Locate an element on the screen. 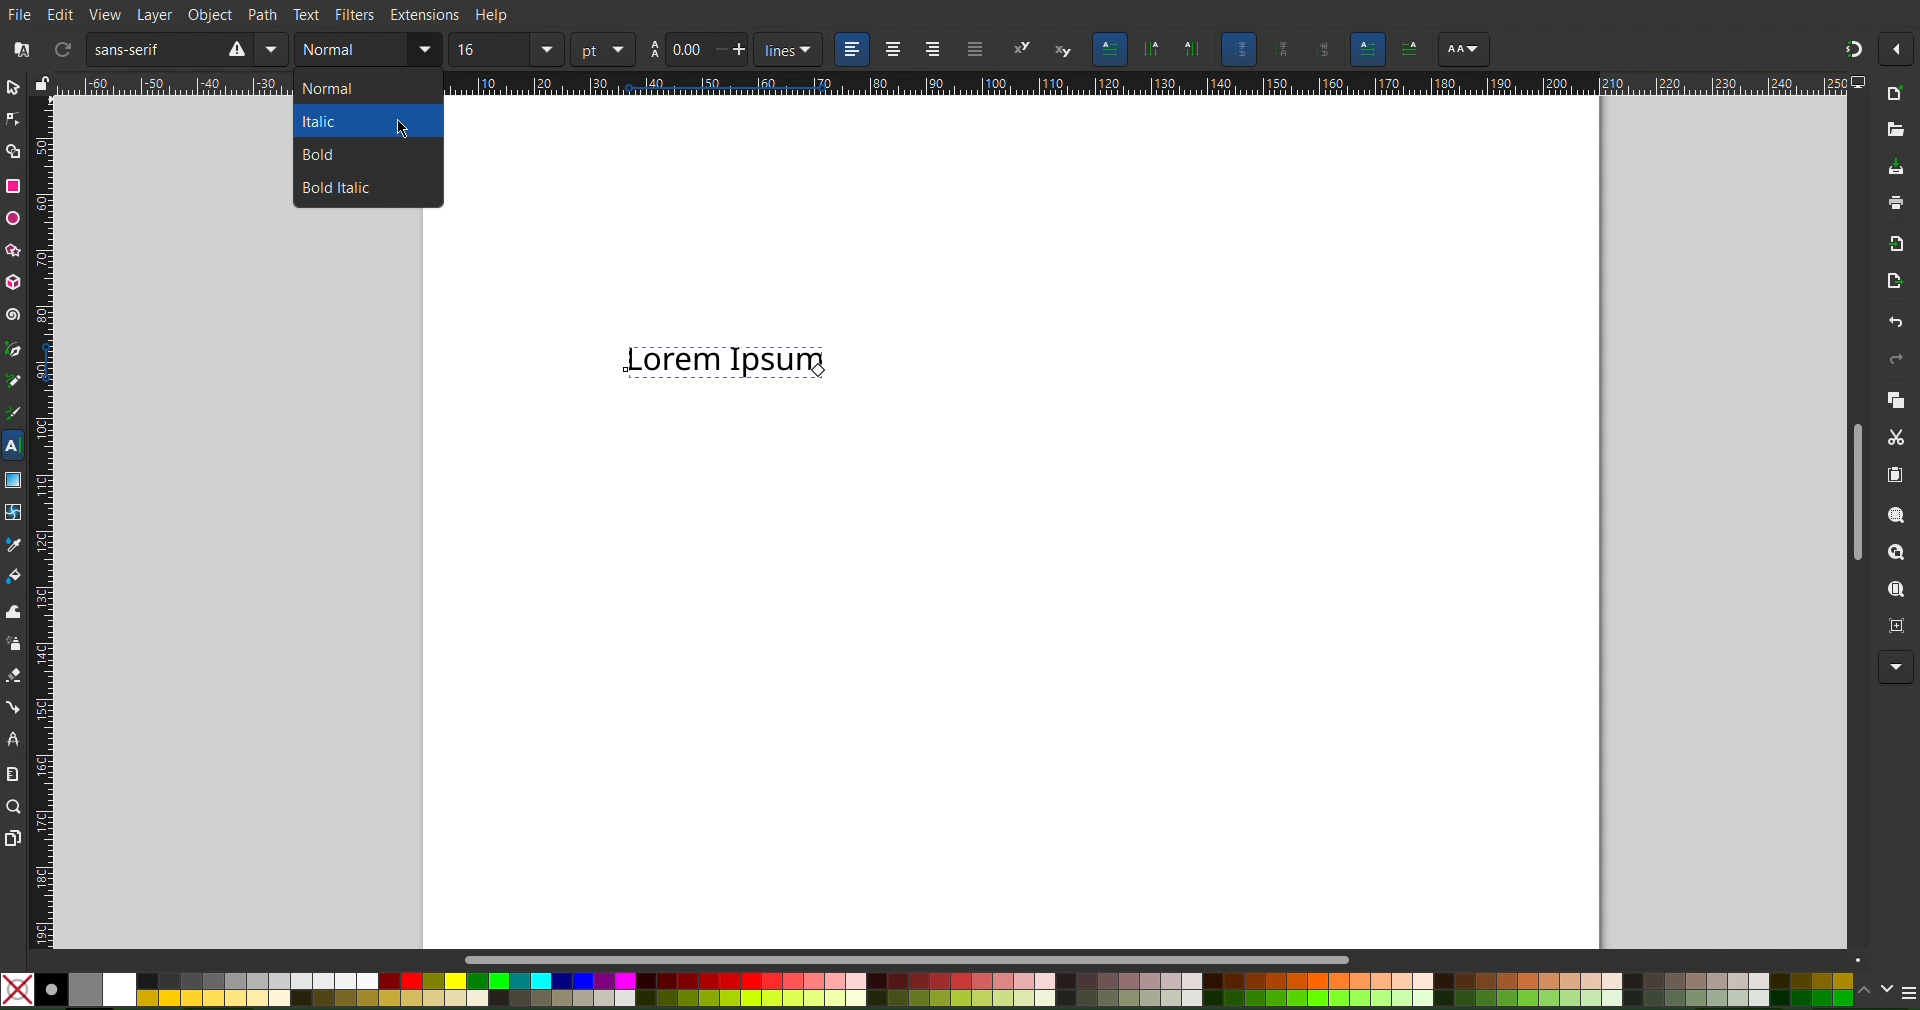 The height and width of the screenshot is (1010, 1920). Fill Color is located at coordinates (14, 575).